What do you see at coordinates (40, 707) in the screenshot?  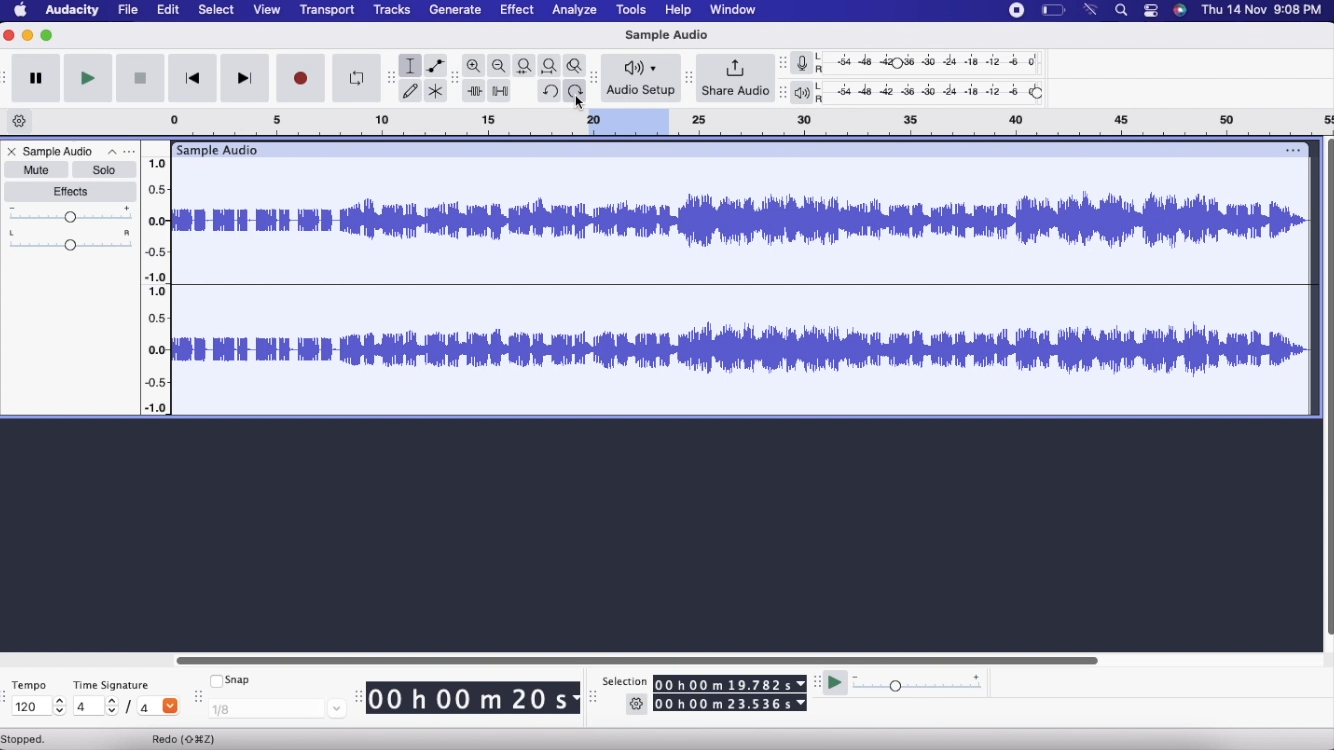 I see `120` at bounding box center [40, 707].